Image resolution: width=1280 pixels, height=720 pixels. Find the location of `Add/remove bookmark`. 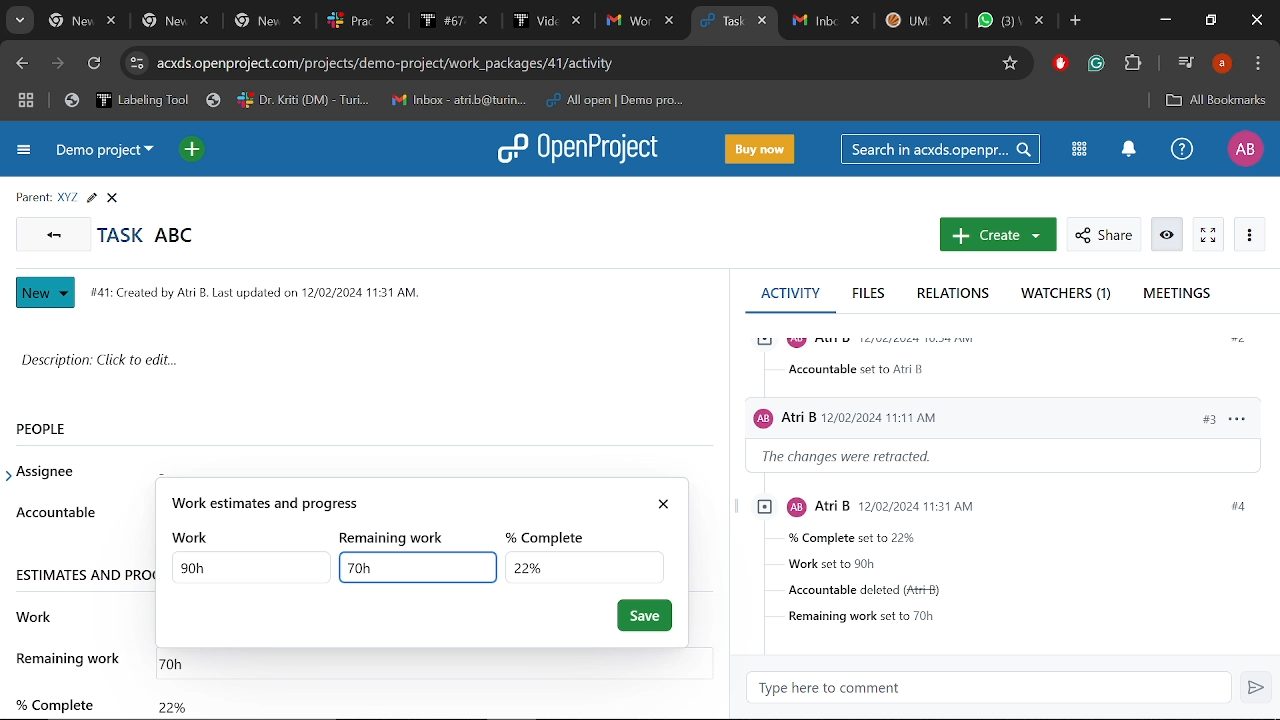

Add/remove bookmark is located at coordinates (1012, 61).